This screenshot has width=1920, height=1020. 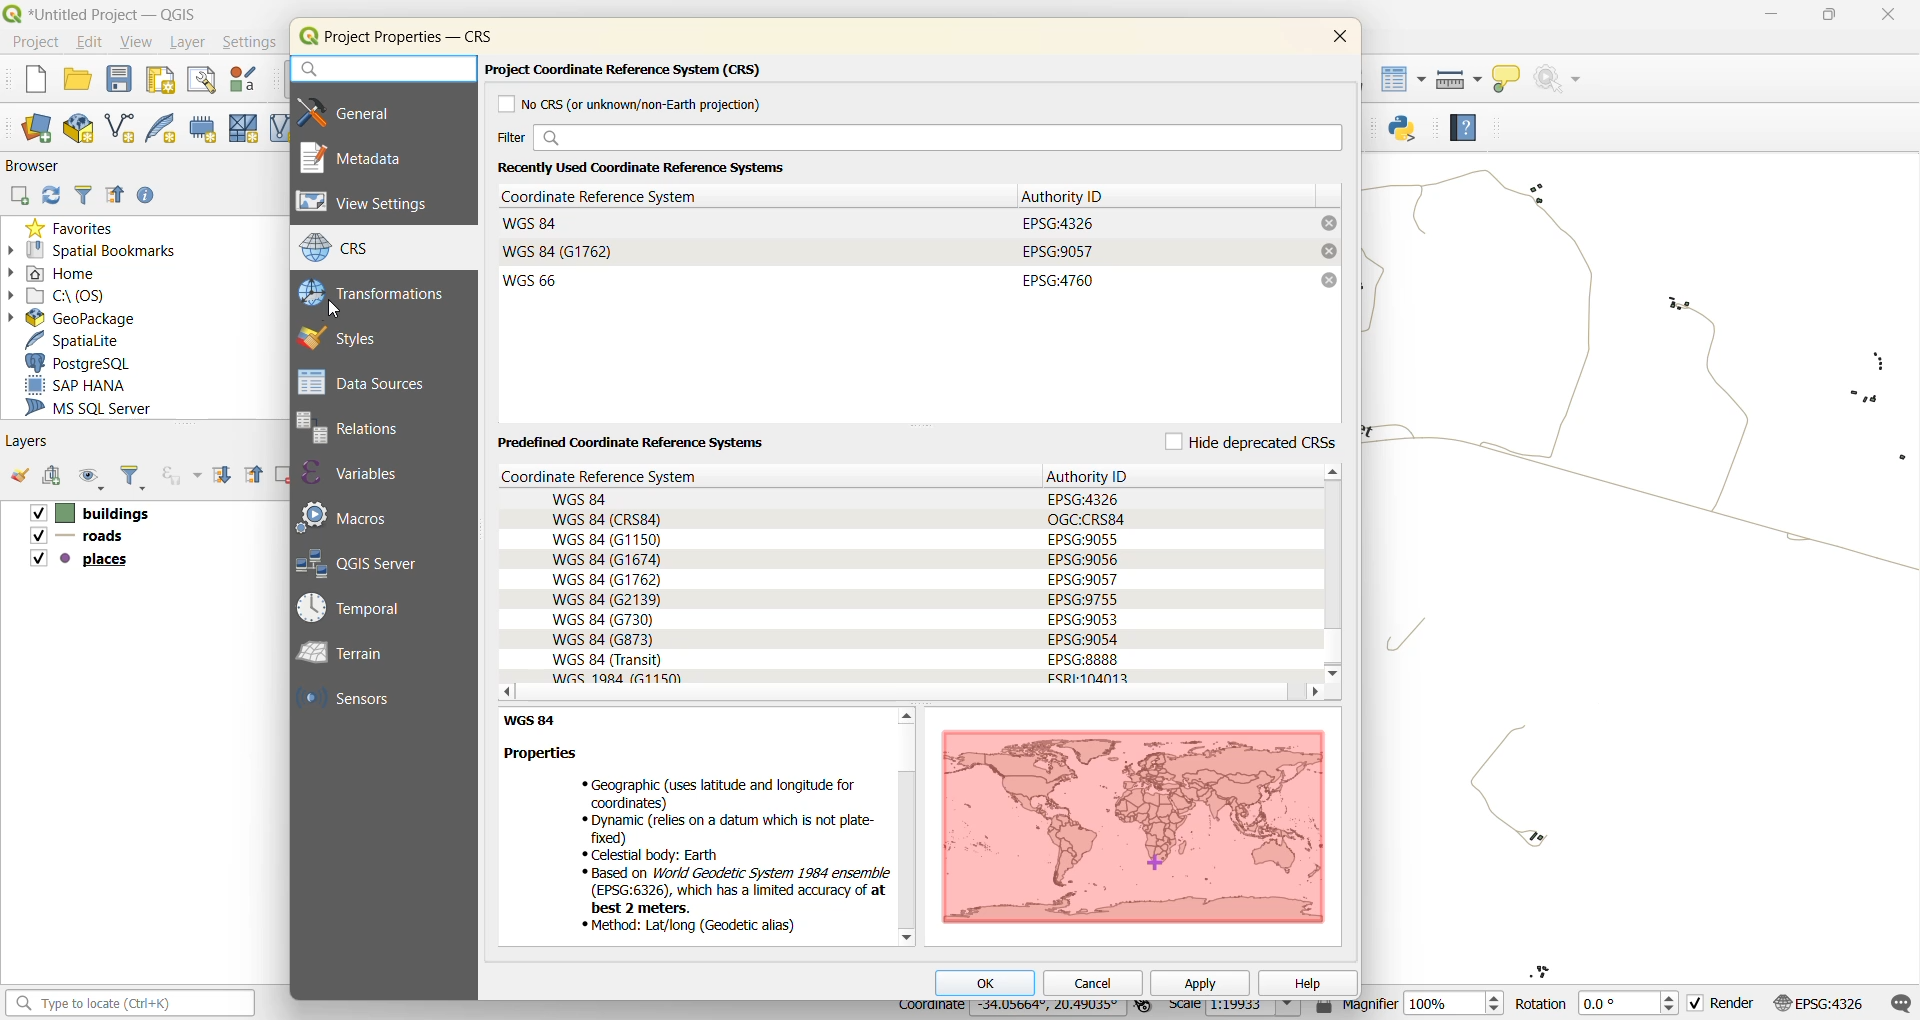 What do you see at coordinates (613, 195) in the screenshot?
I see `coordinate reference system` at bounding box center [613, 195].